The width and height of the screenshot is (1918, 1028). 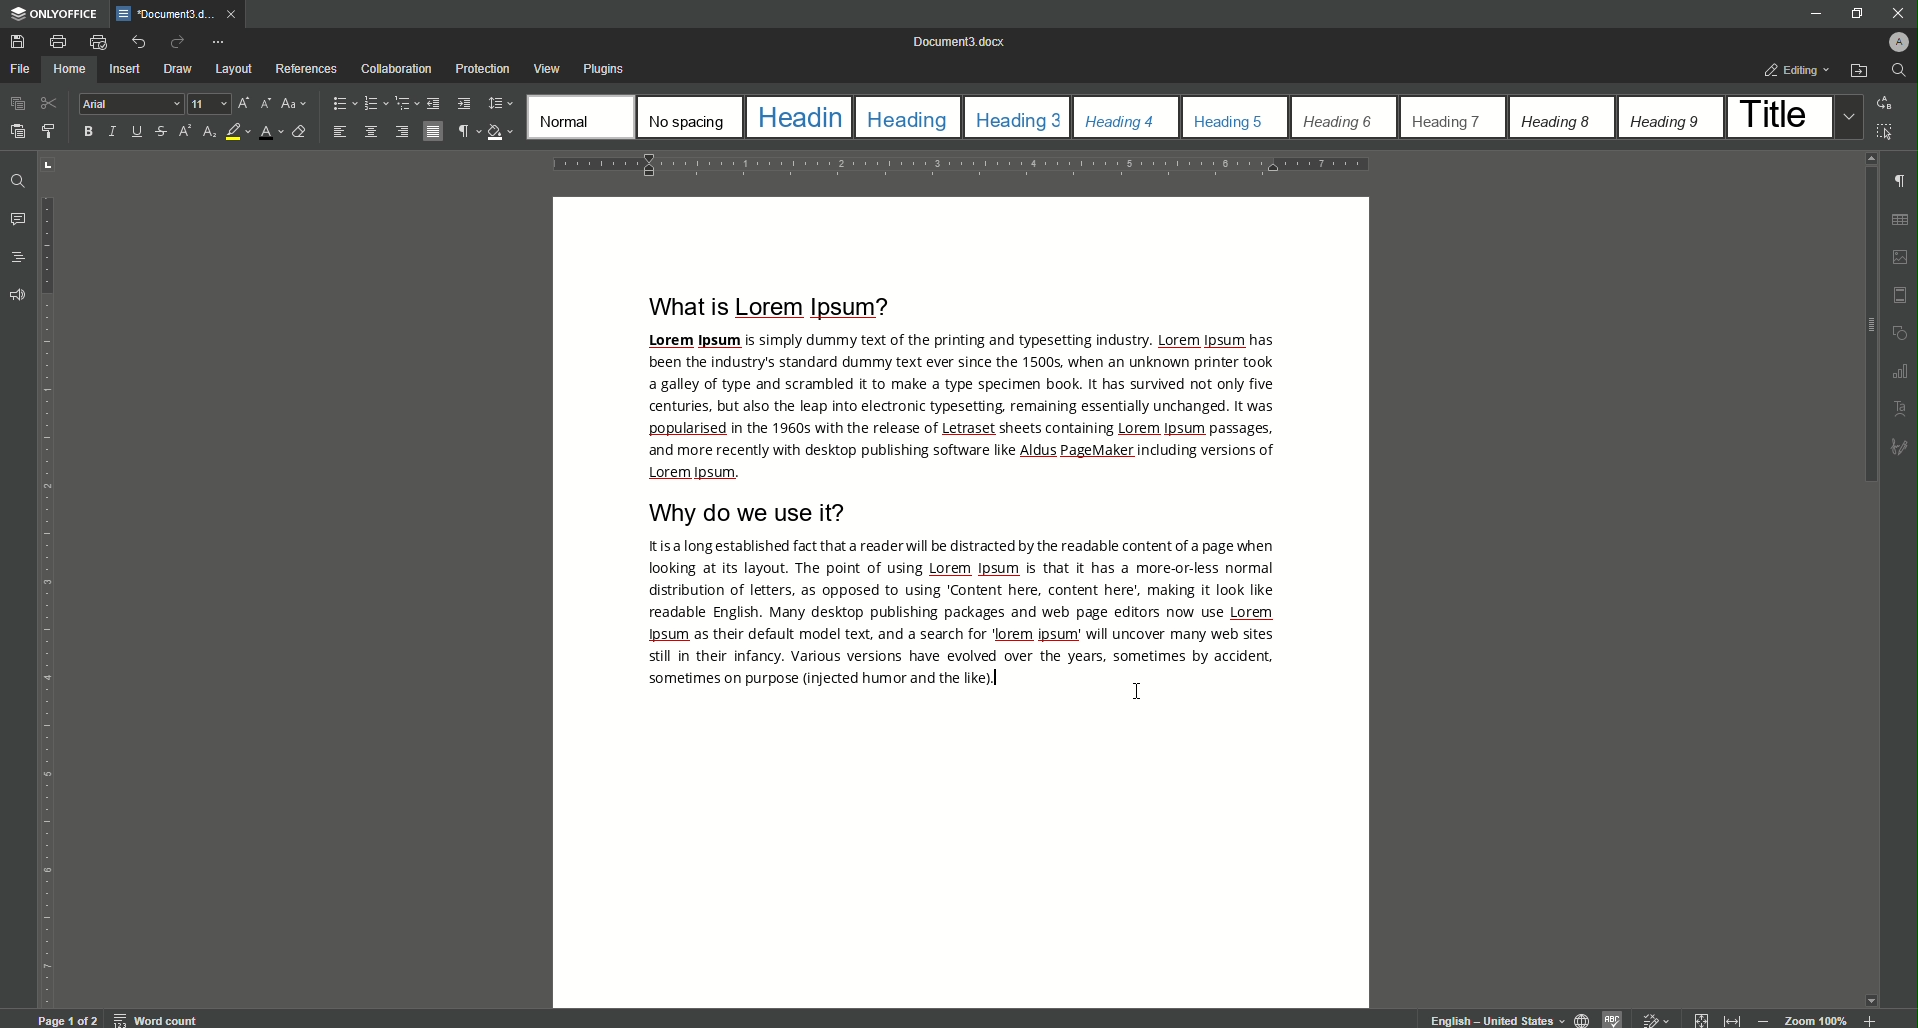 I want to click on Close, so click(x=1895, y=13).